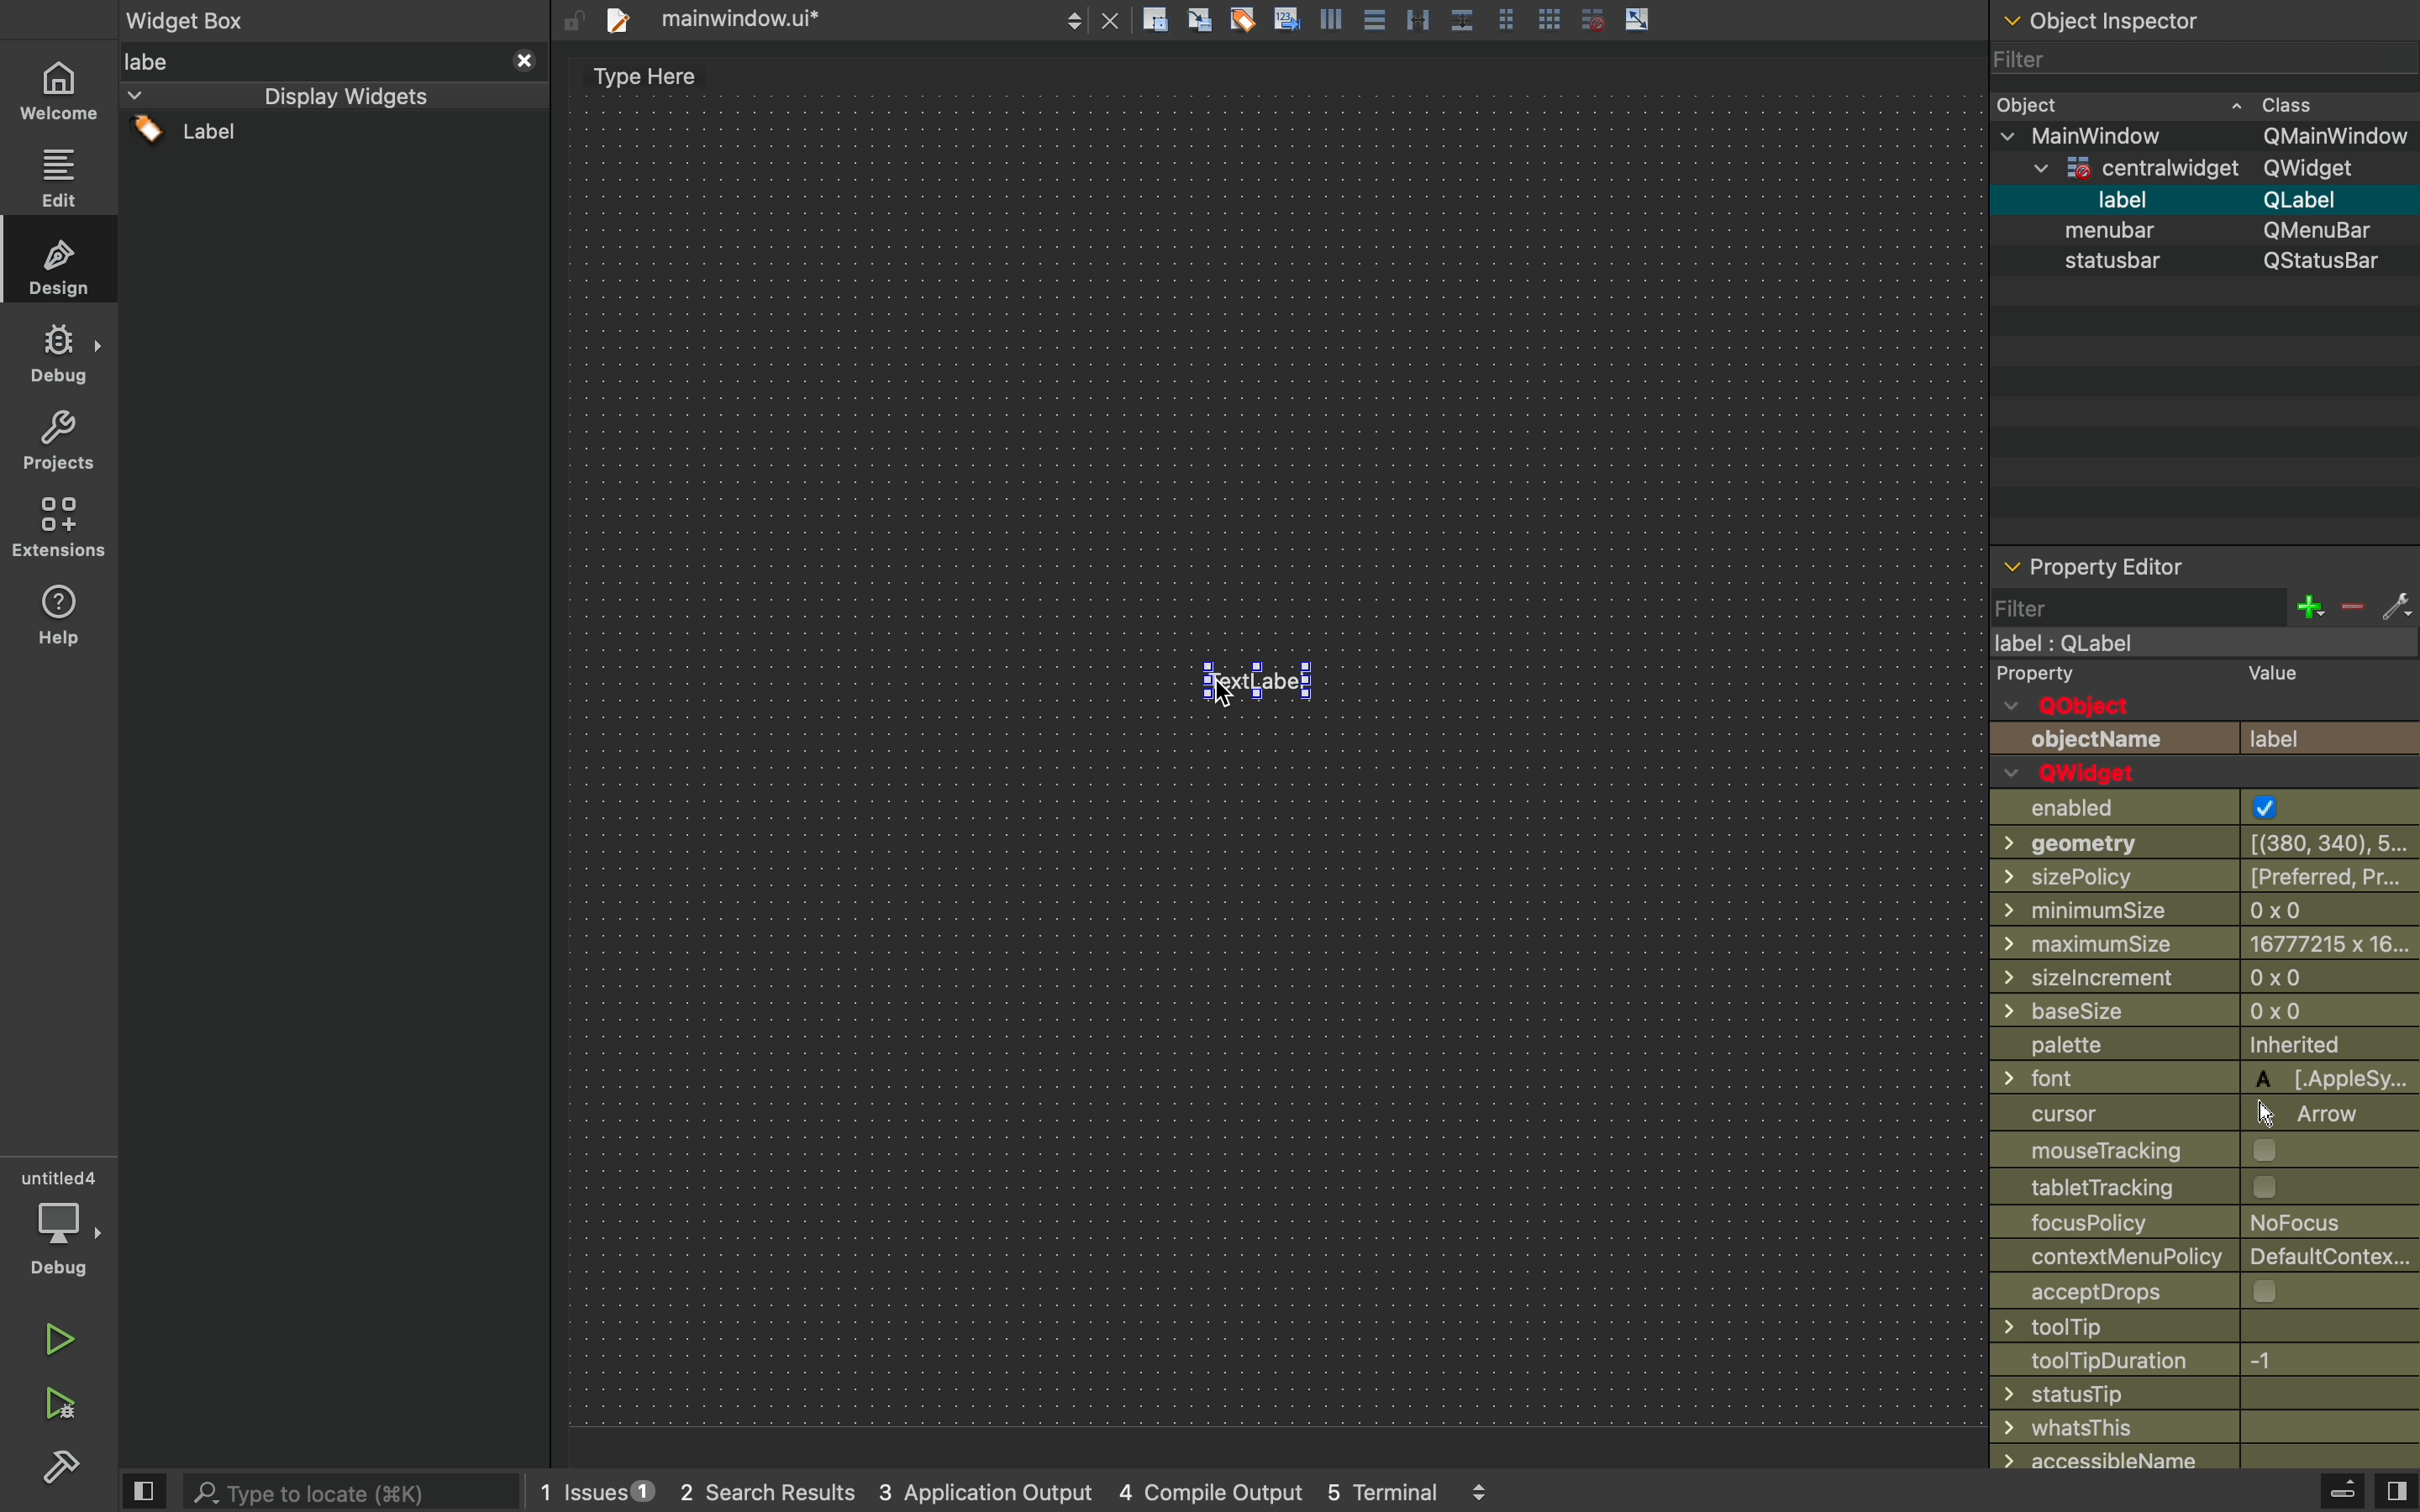 The width and height of the screenshot is (2420, 1512). What do you see at coordinates (1264, 676) in the screenshot?
I see `label widget dropped` at bounding box center [1264, 676].